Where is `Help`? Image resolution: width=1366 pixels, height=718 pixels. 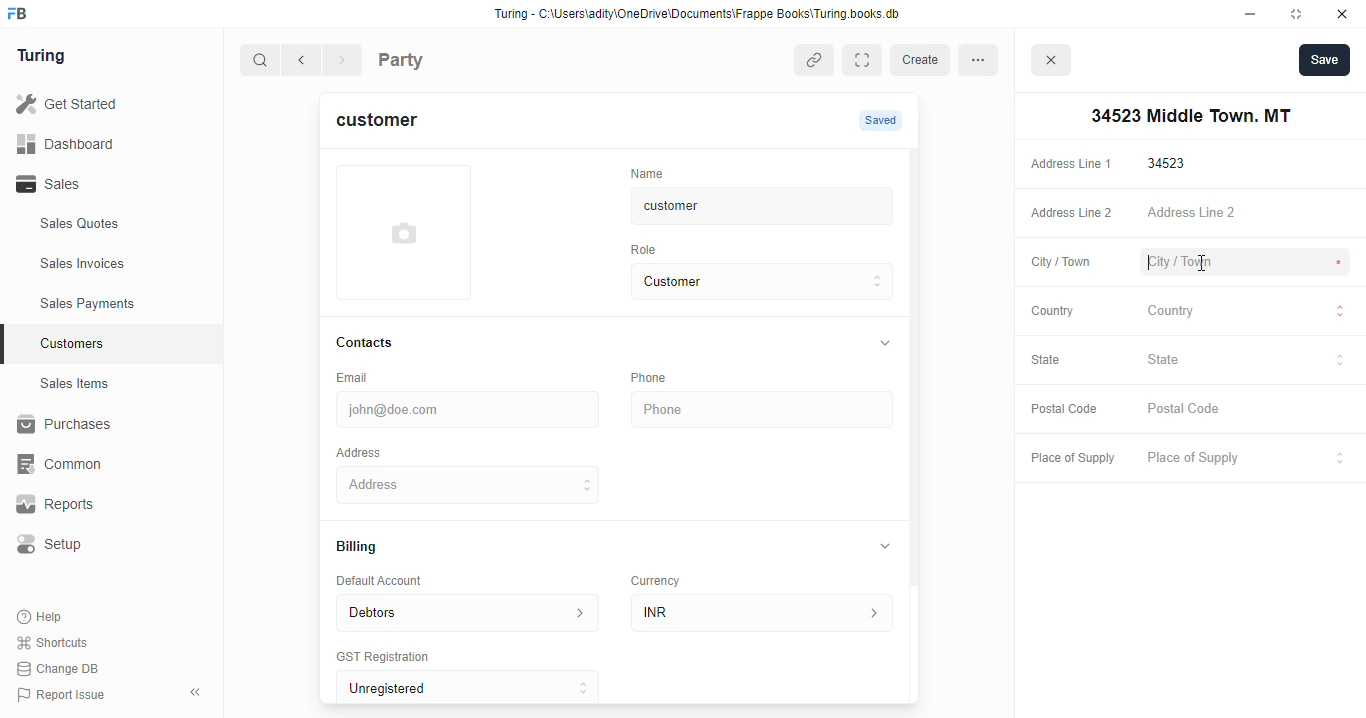
Help is located at coordinates (42, 618).